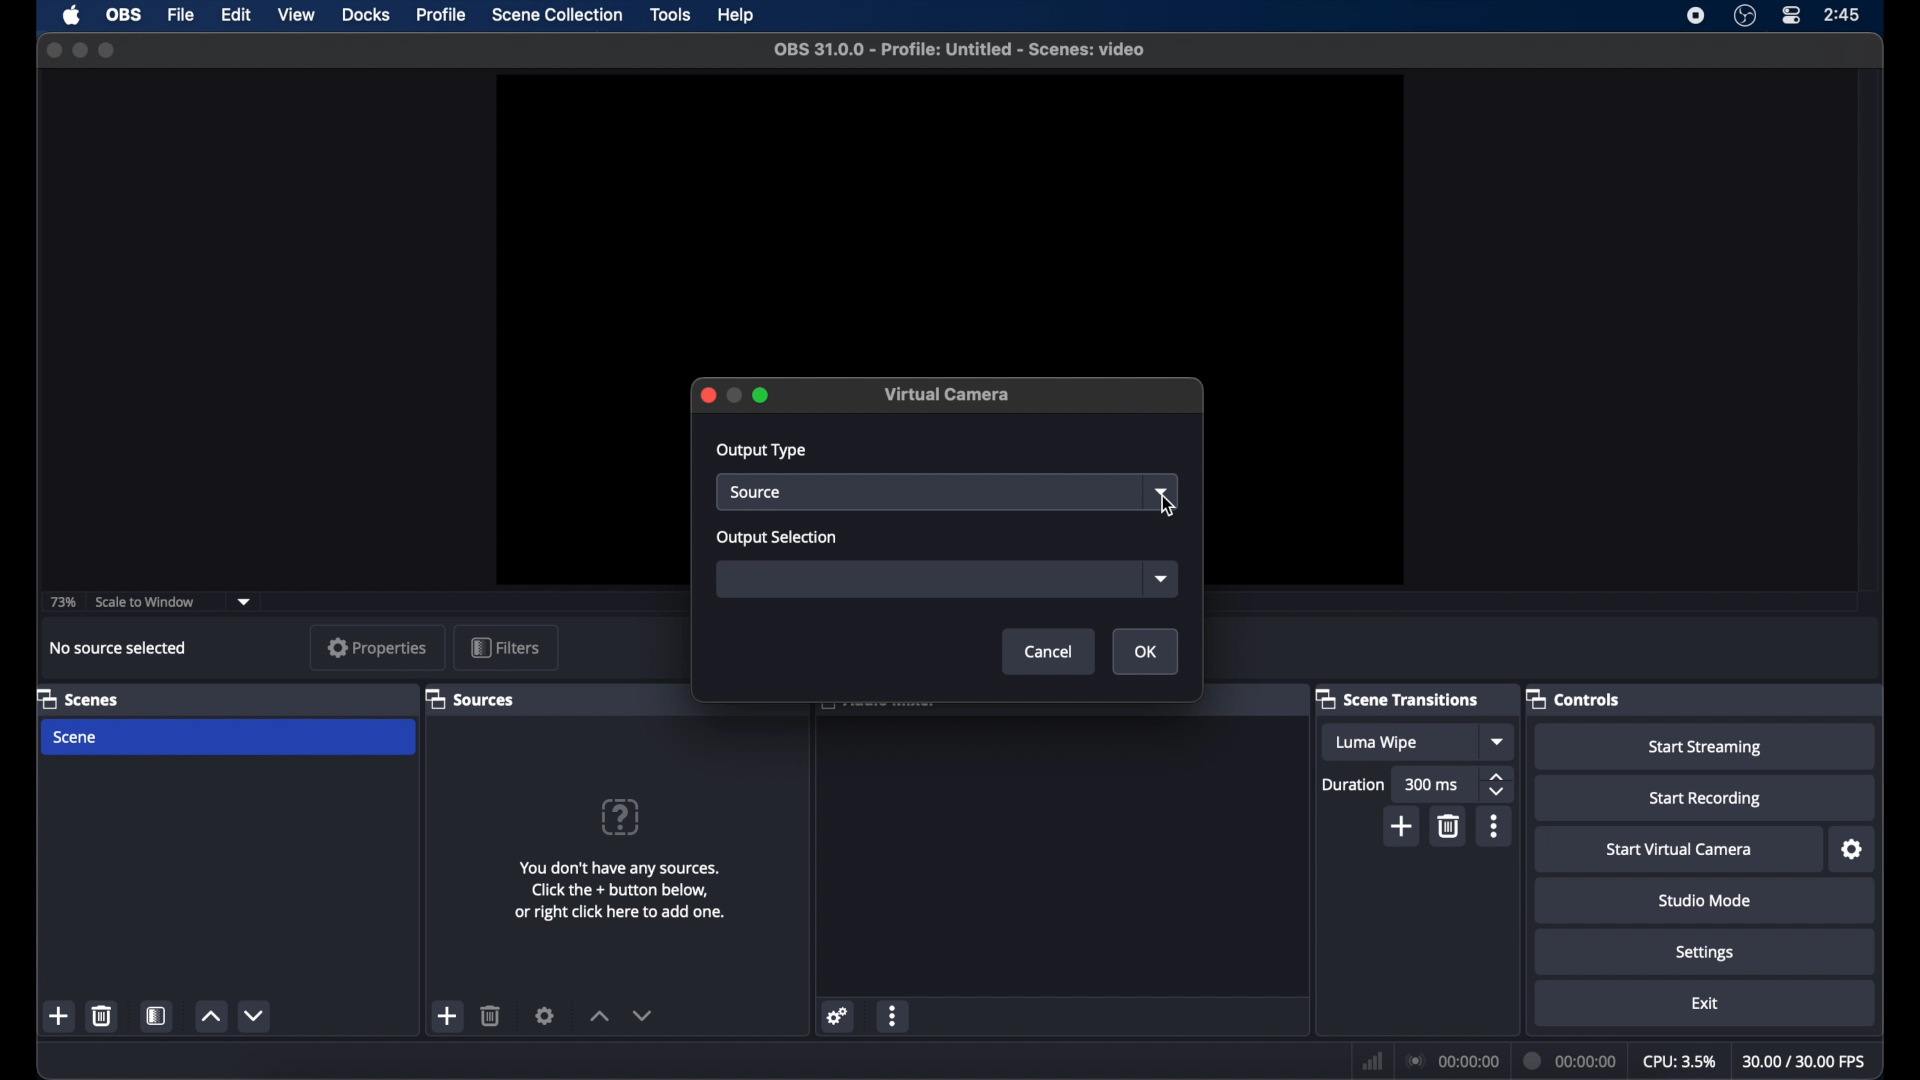 This screenshot has height=1080, width=1920. I want to click on studio mode, so click(1705, 900).